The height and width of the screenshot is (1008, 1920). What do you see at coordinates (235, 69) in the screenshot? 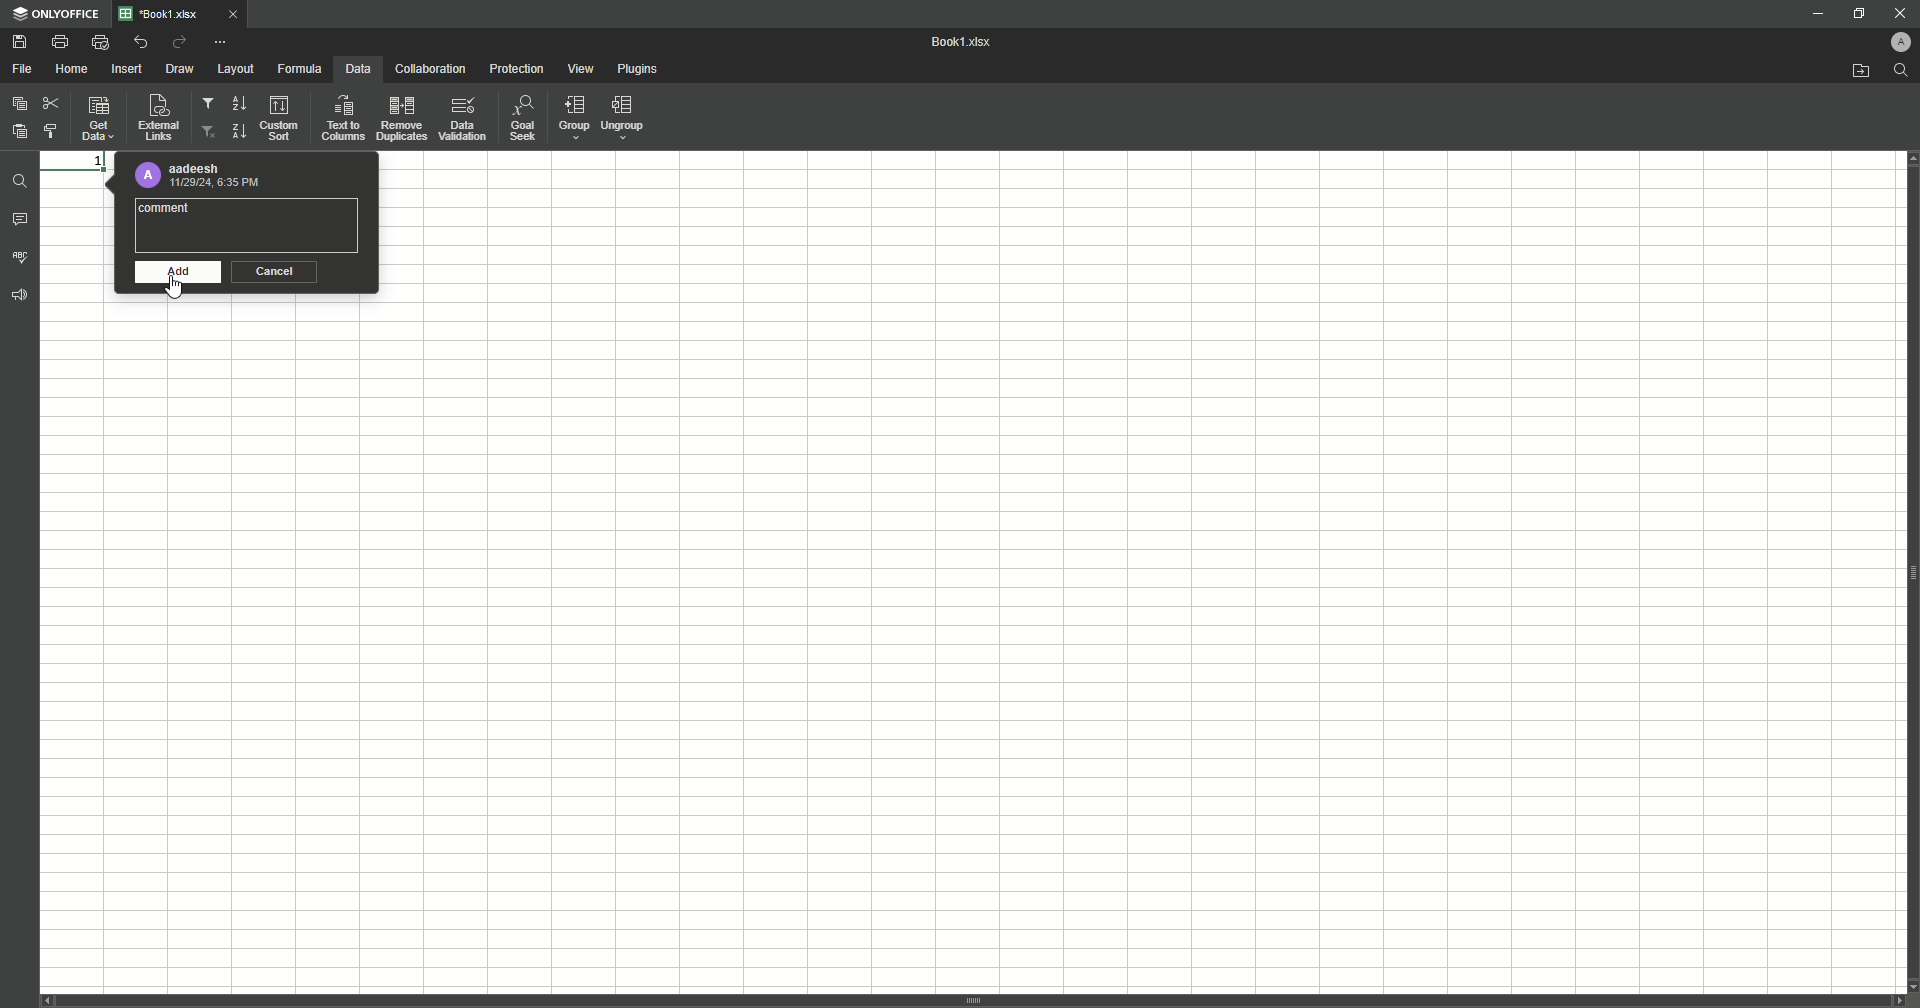
I see `Layout` at bounding box center [235, 69].